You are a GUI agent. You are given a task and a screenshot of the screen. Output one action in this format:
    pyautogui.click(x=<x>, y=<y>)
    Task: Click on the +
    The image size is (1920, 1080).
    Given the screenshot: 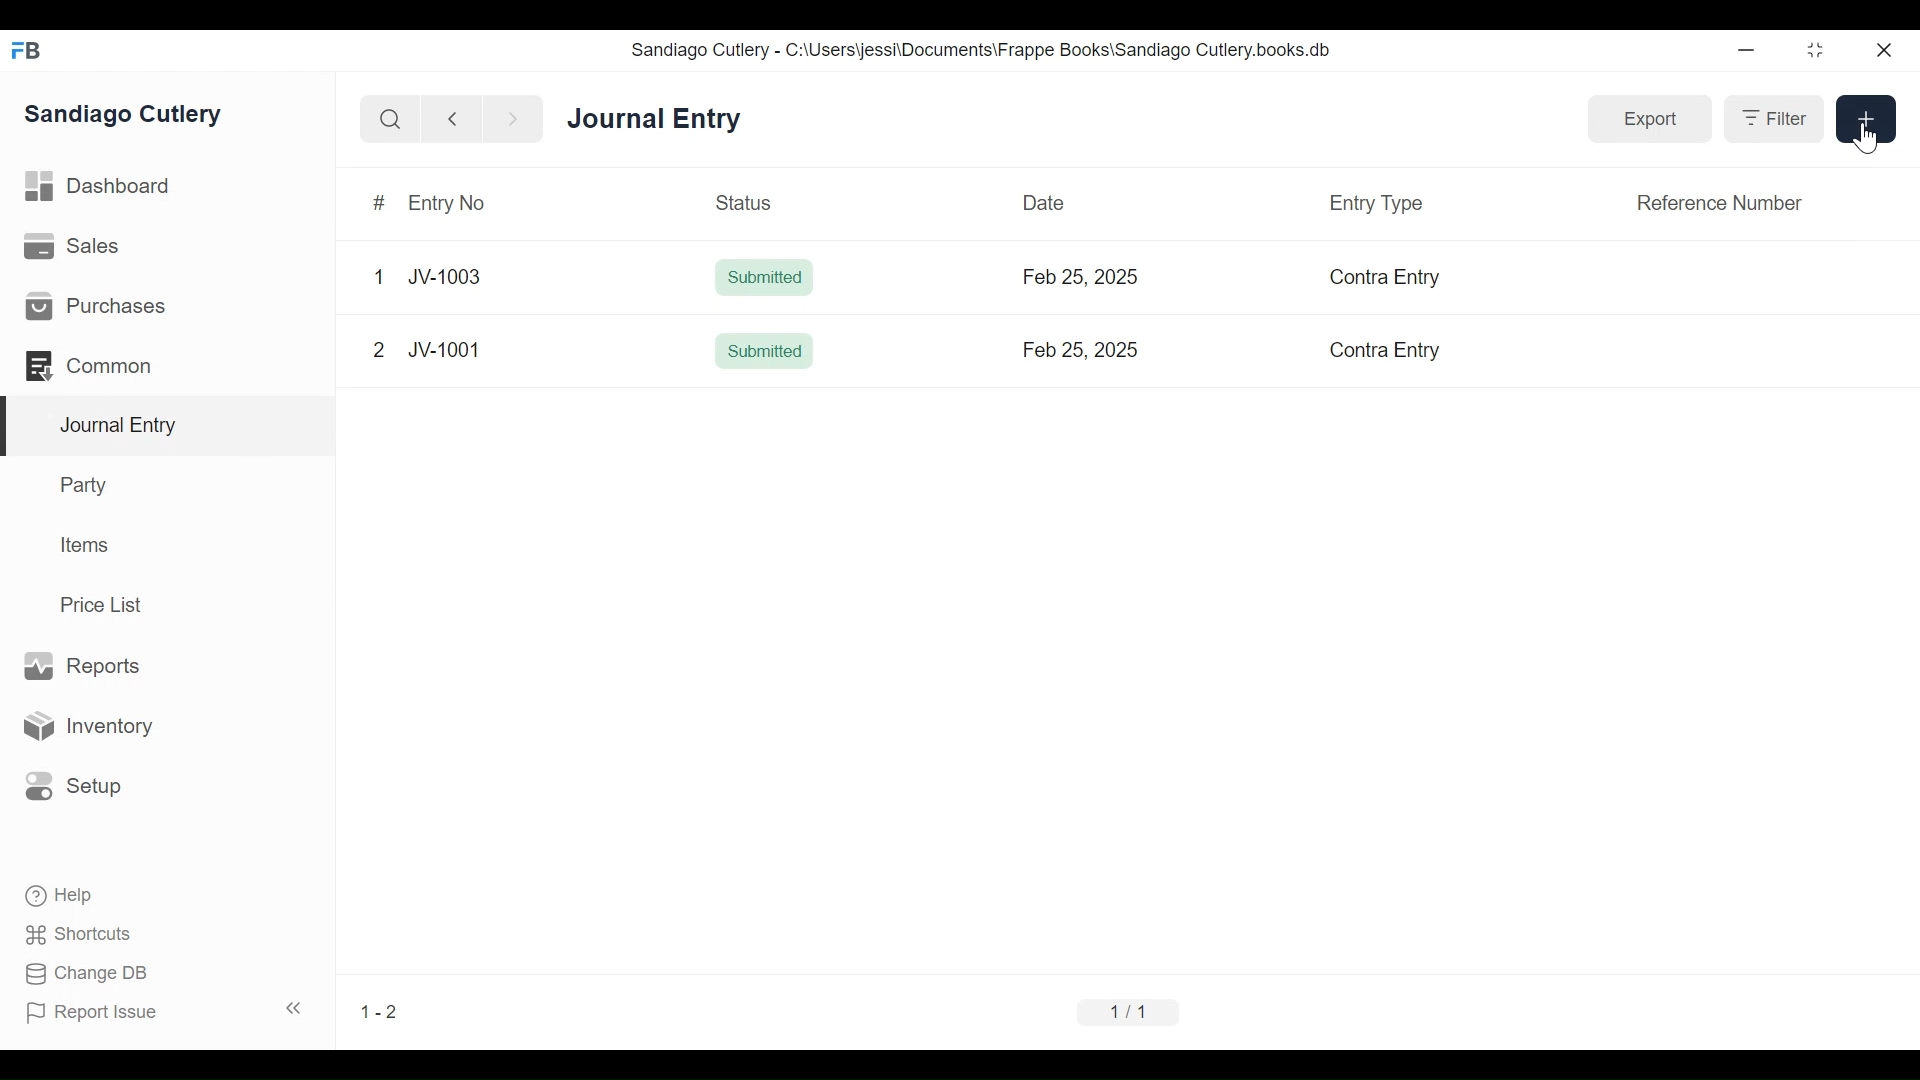 What is the action you would take?
    pyautogui.click(x=1862, y=117)
    